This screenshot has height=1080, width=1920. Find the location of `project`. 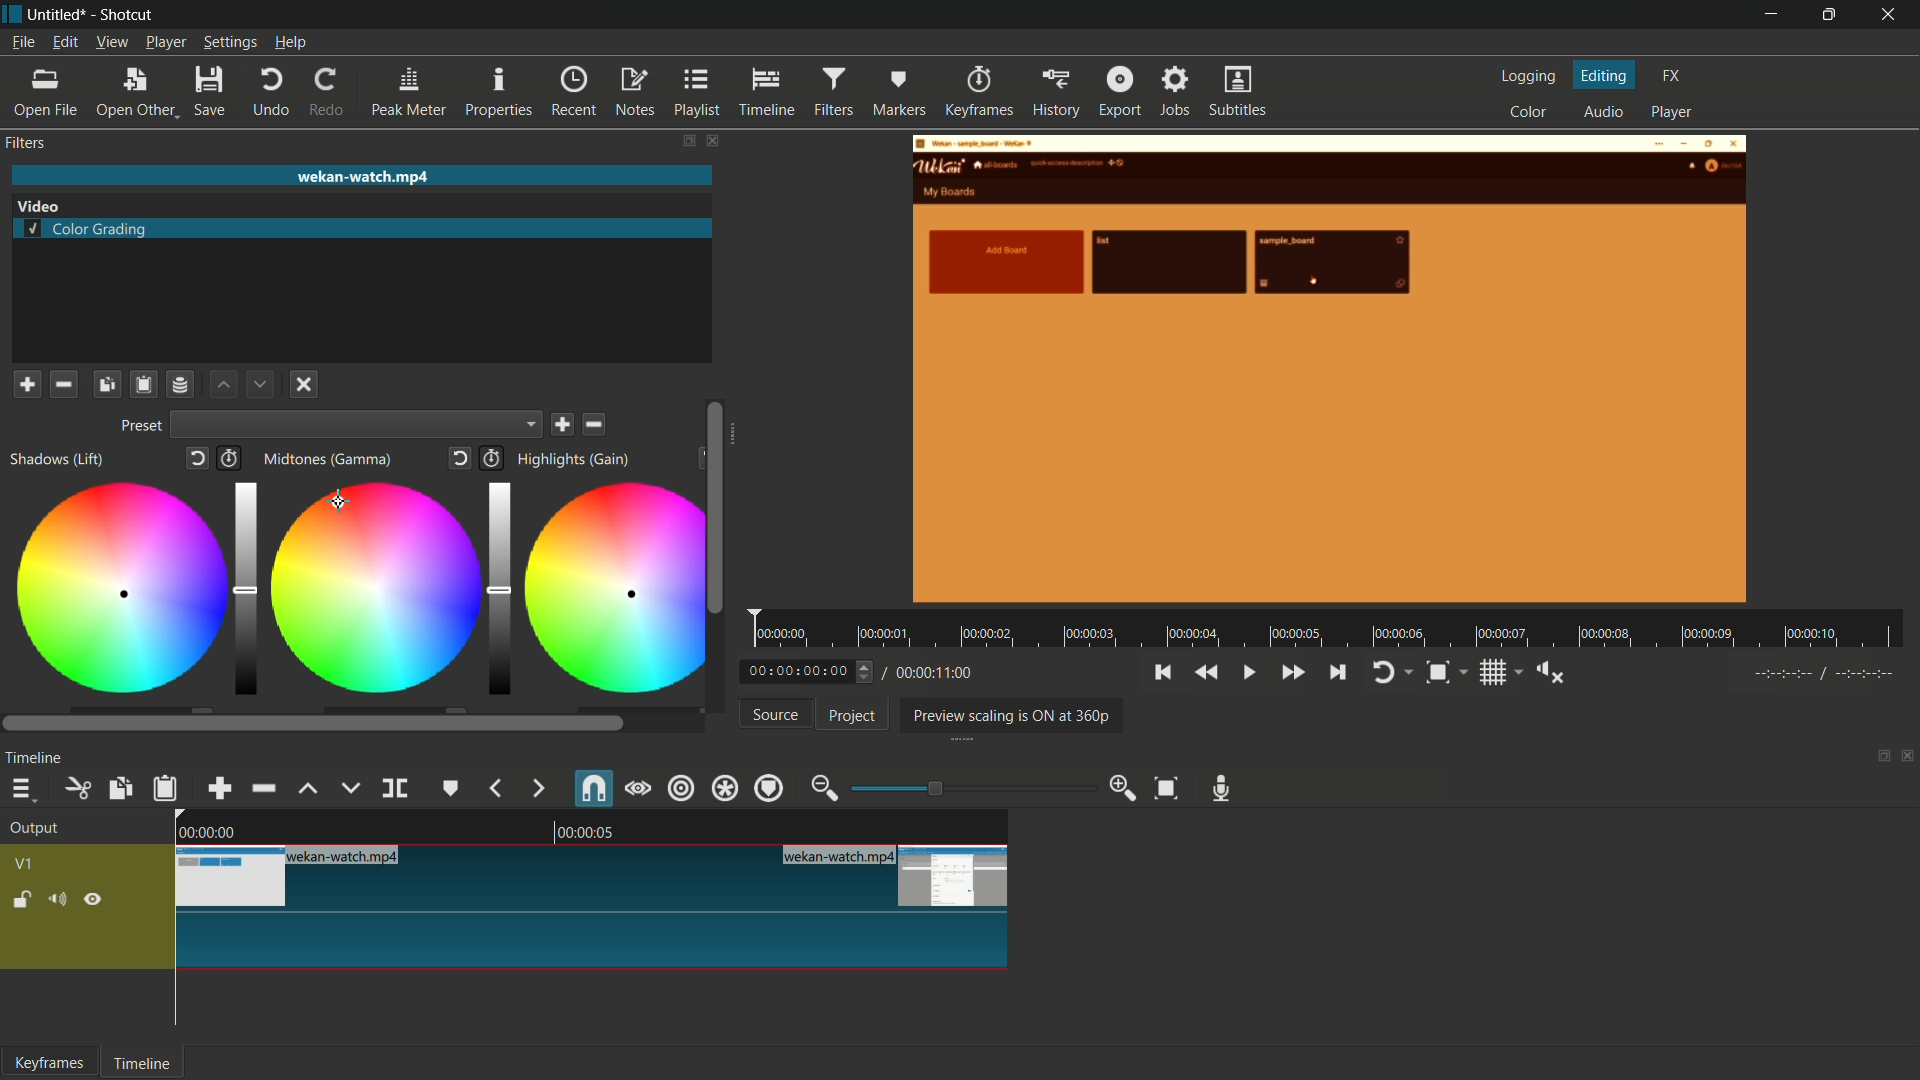

project is located at coordinates (849, 716).